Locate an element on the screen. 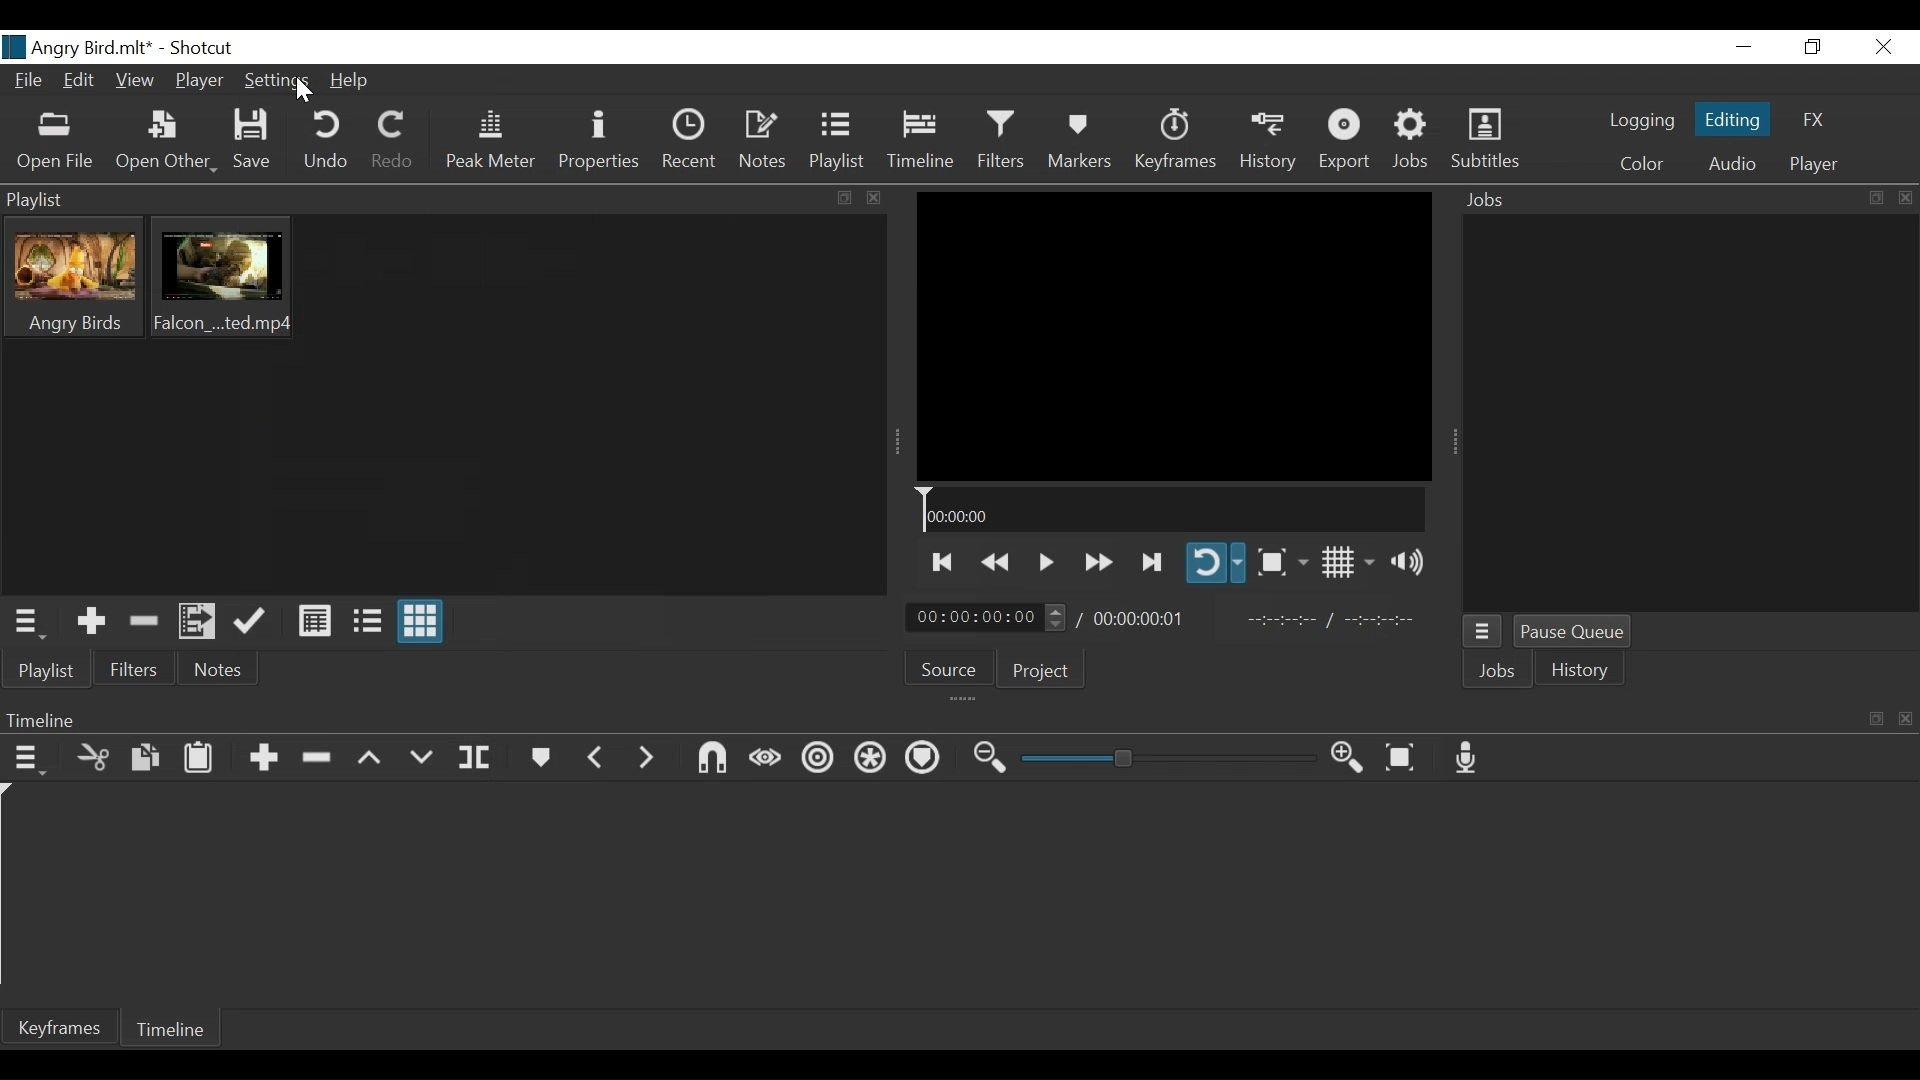 The height and width of the screenshot is (1080, 1920). Notes is located at coordinates (761, 143).